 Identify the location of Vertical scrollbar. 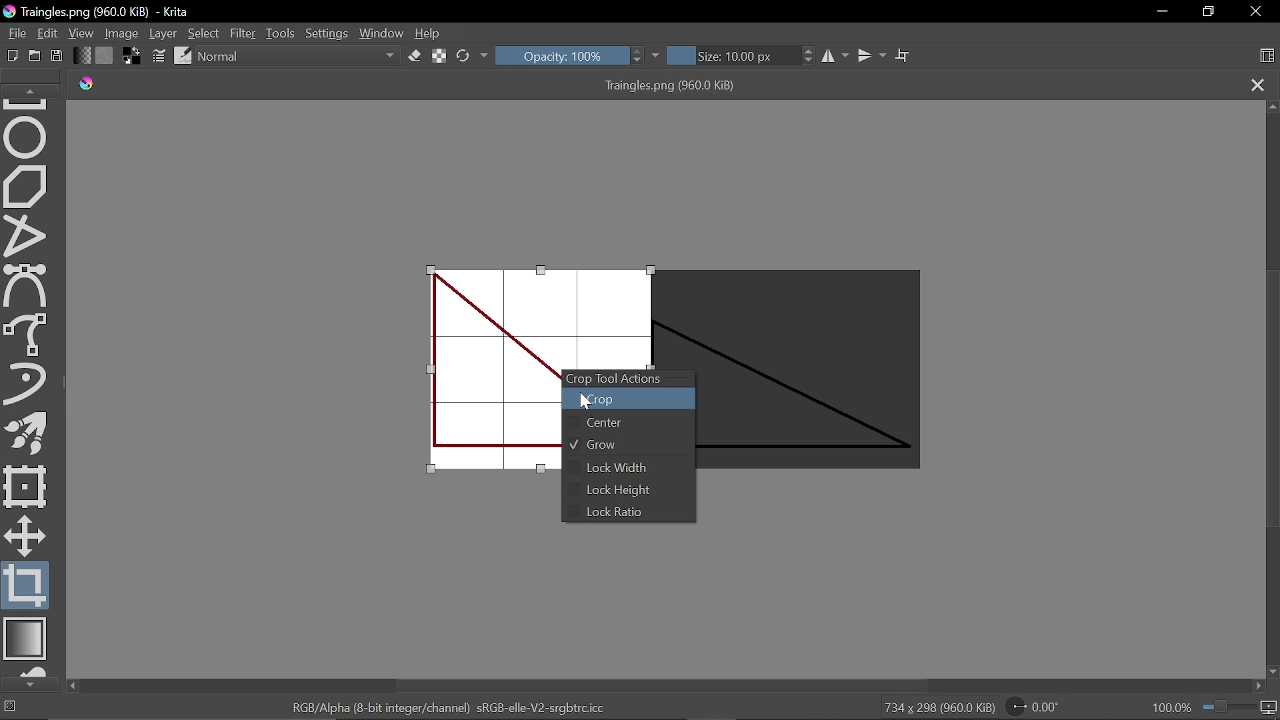
(665, 686).